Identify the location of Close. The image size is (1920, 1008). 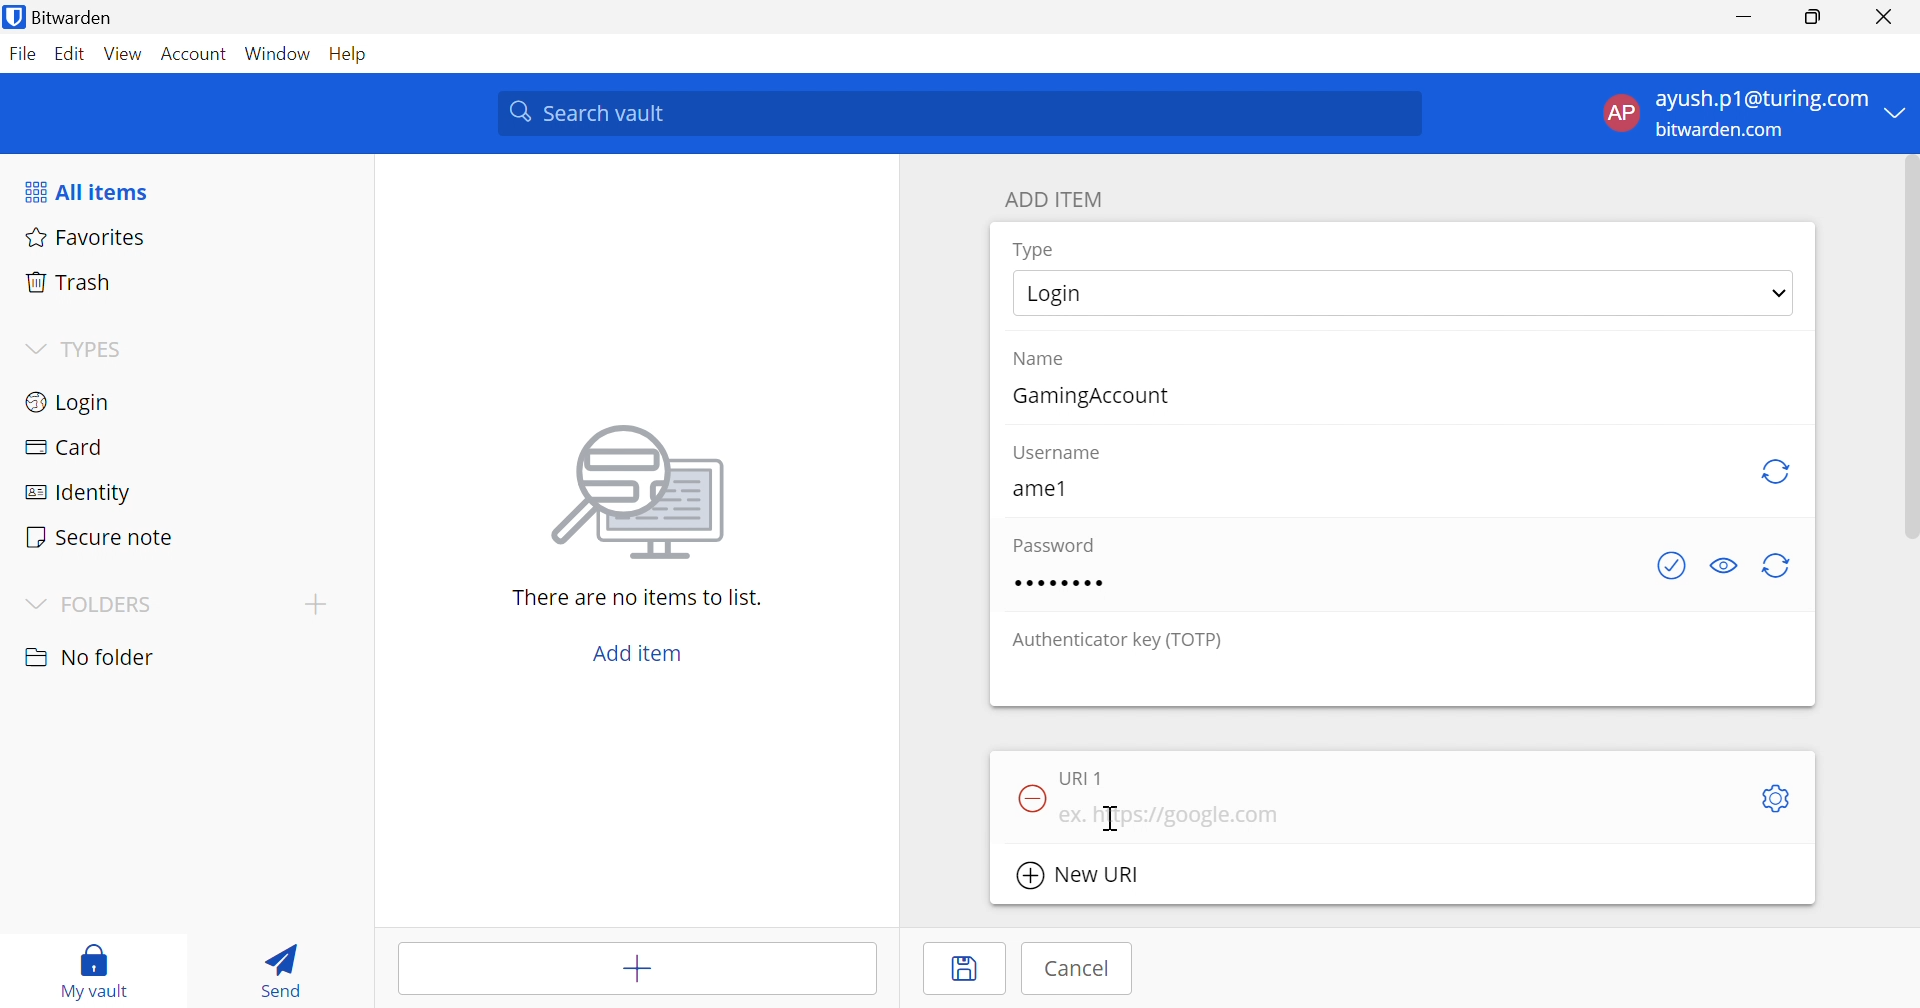
(1887, 19).